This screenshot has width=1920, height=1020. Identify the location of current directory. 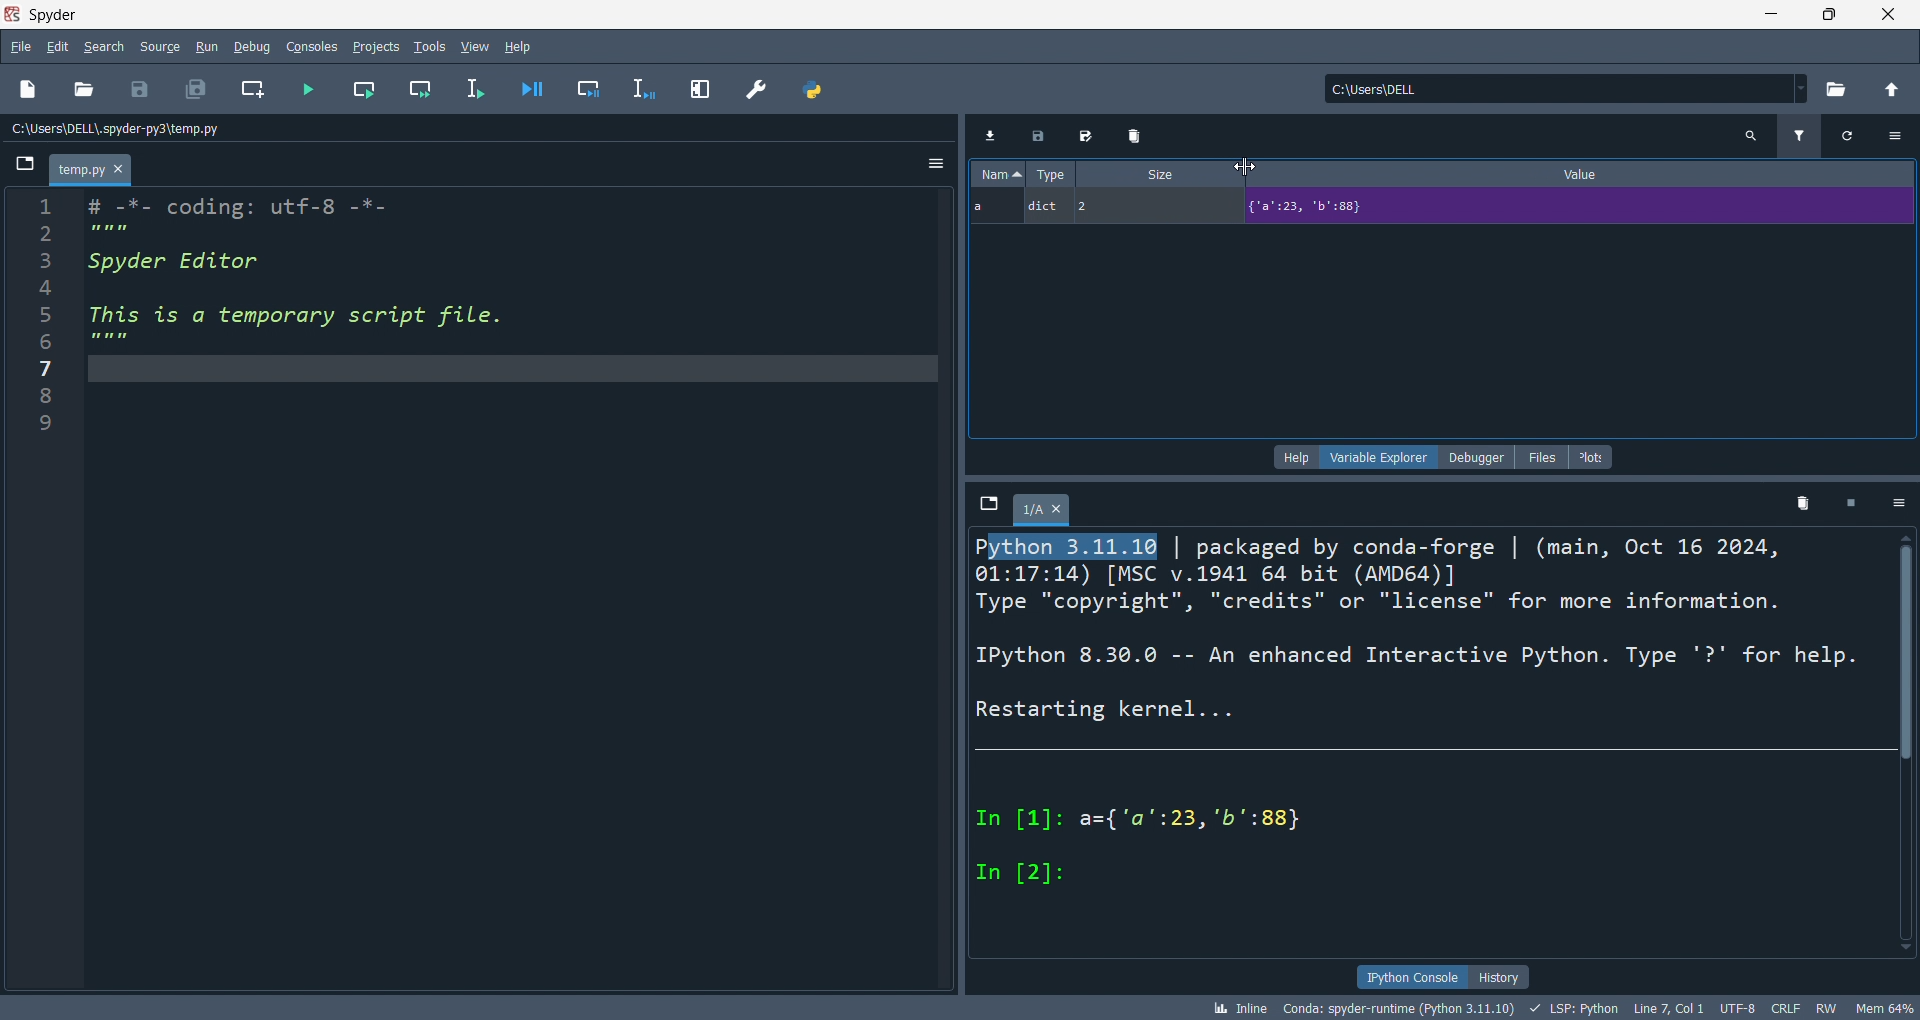
(1557, 90).